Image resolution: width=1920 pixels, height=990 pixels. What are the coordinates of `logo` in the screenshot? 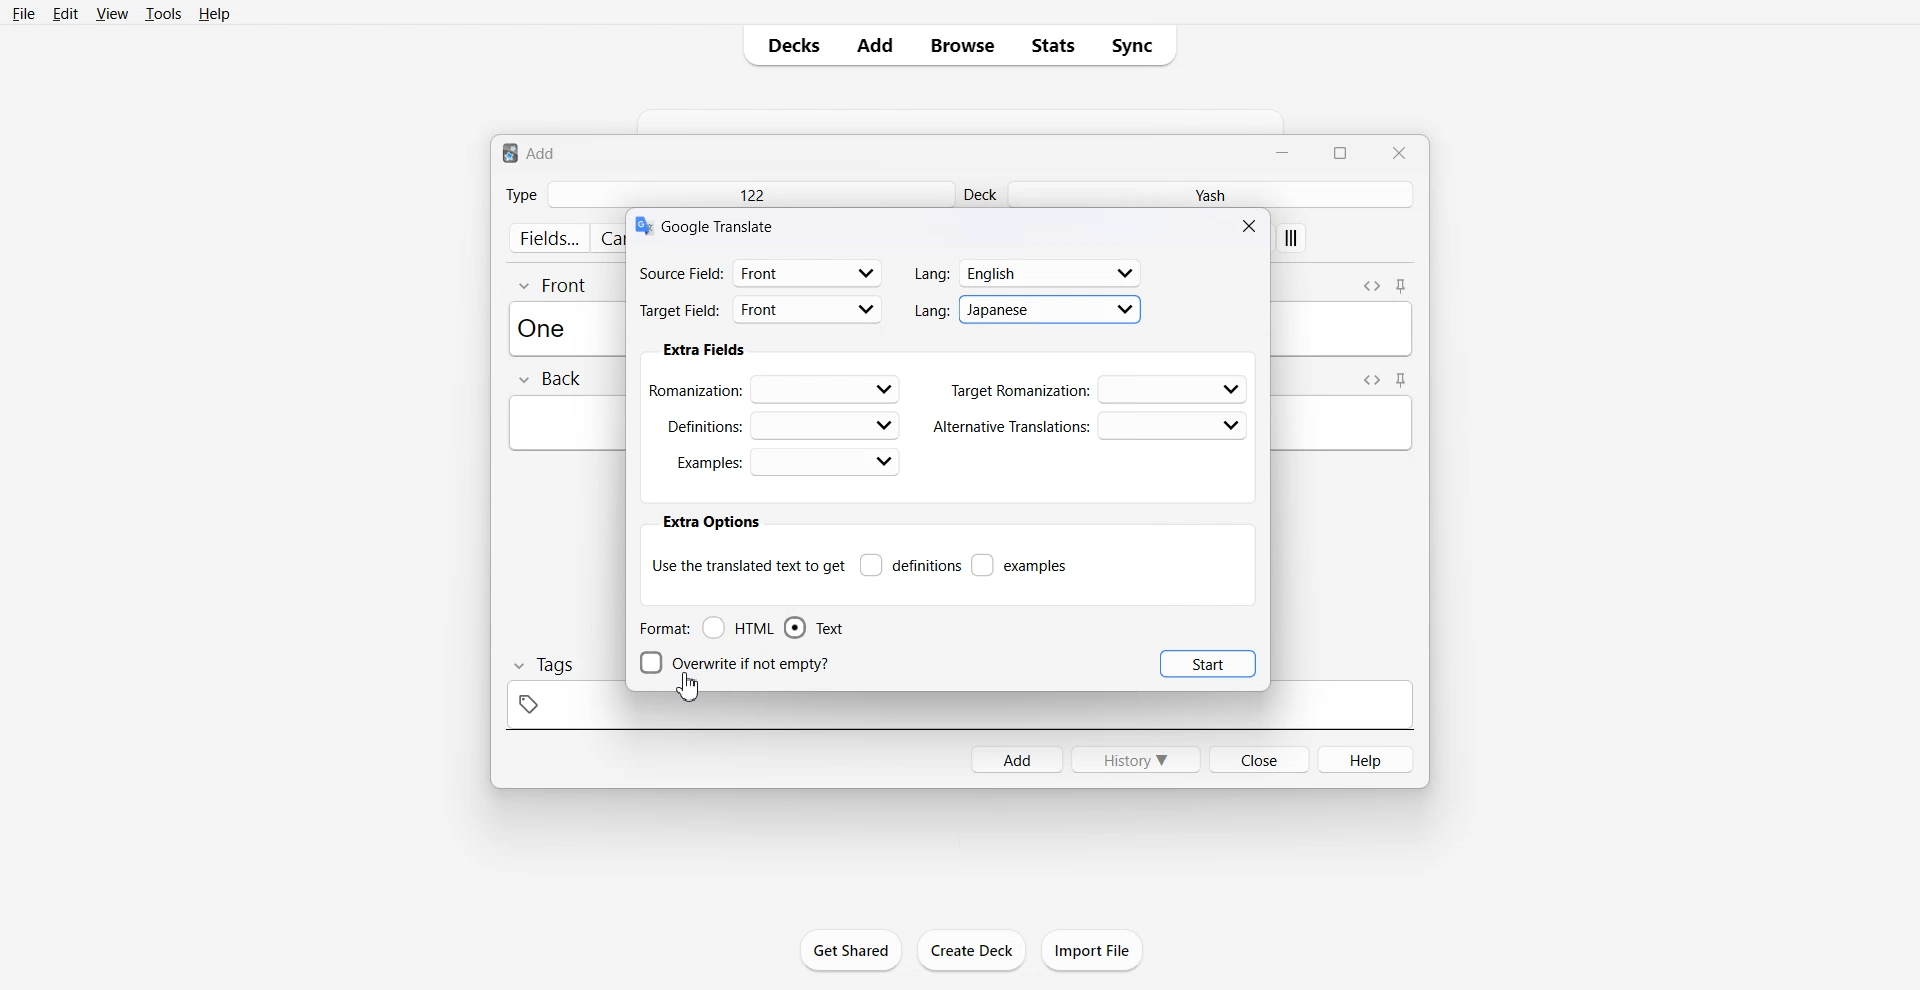 It's located at (642, 226).